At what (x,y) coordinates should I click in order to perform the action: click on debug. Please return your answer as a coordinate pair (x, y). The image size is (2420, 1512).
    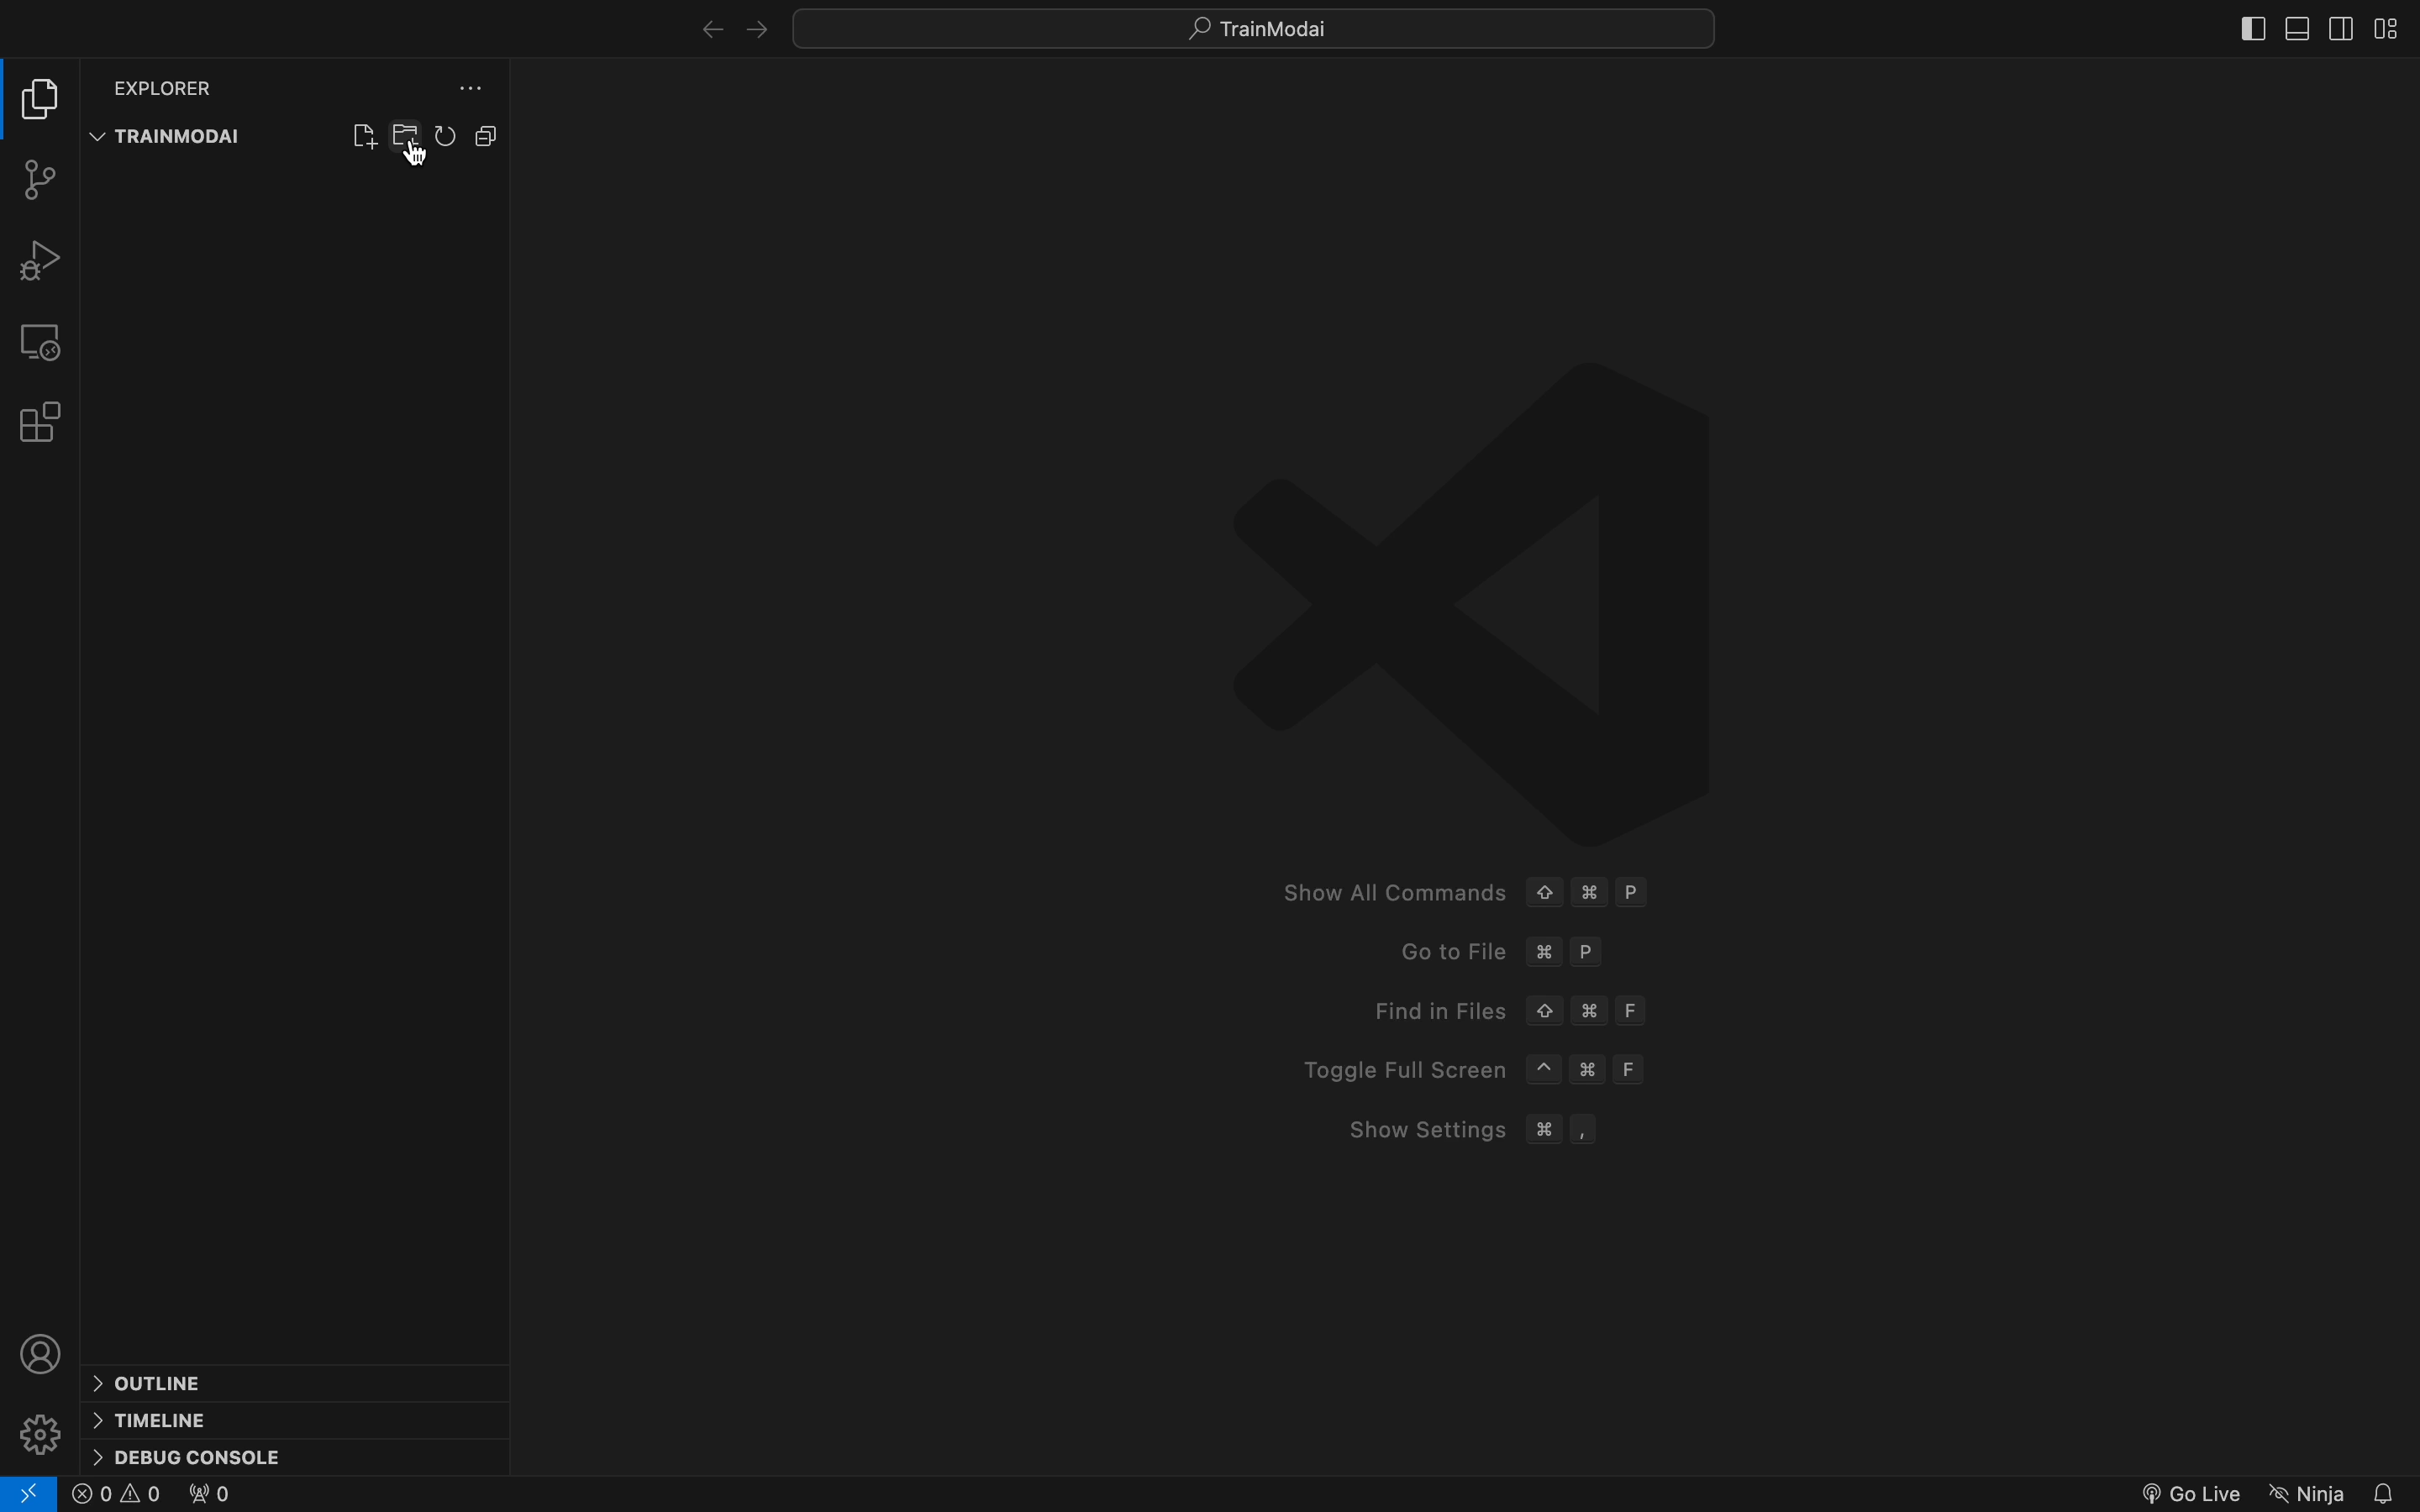
    Looking at the image, I should click on (38, 259).